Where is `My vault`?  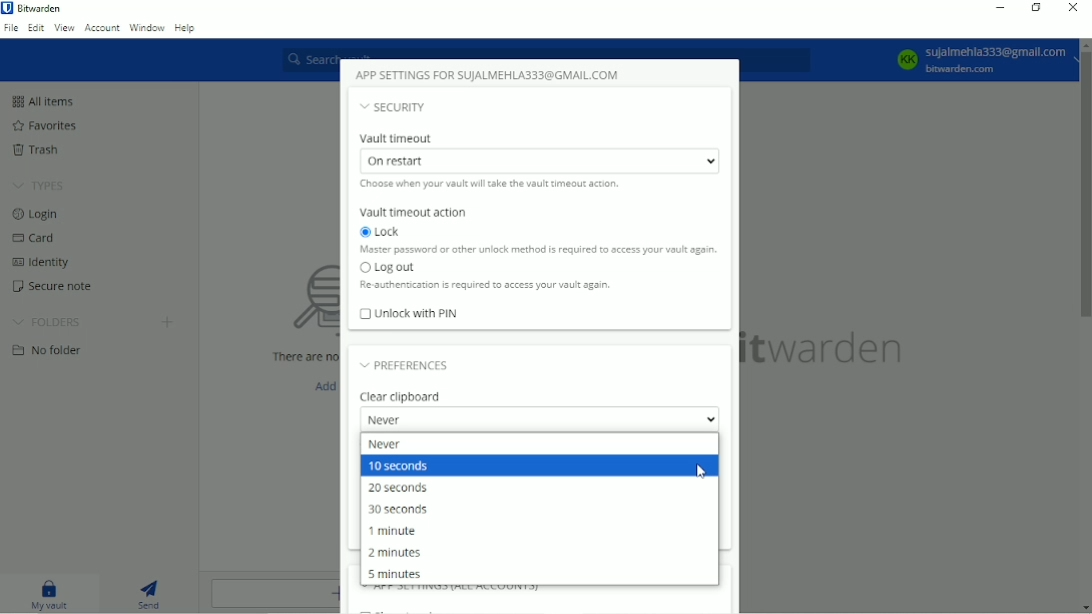 My vault is located at coordinates (50, 594).